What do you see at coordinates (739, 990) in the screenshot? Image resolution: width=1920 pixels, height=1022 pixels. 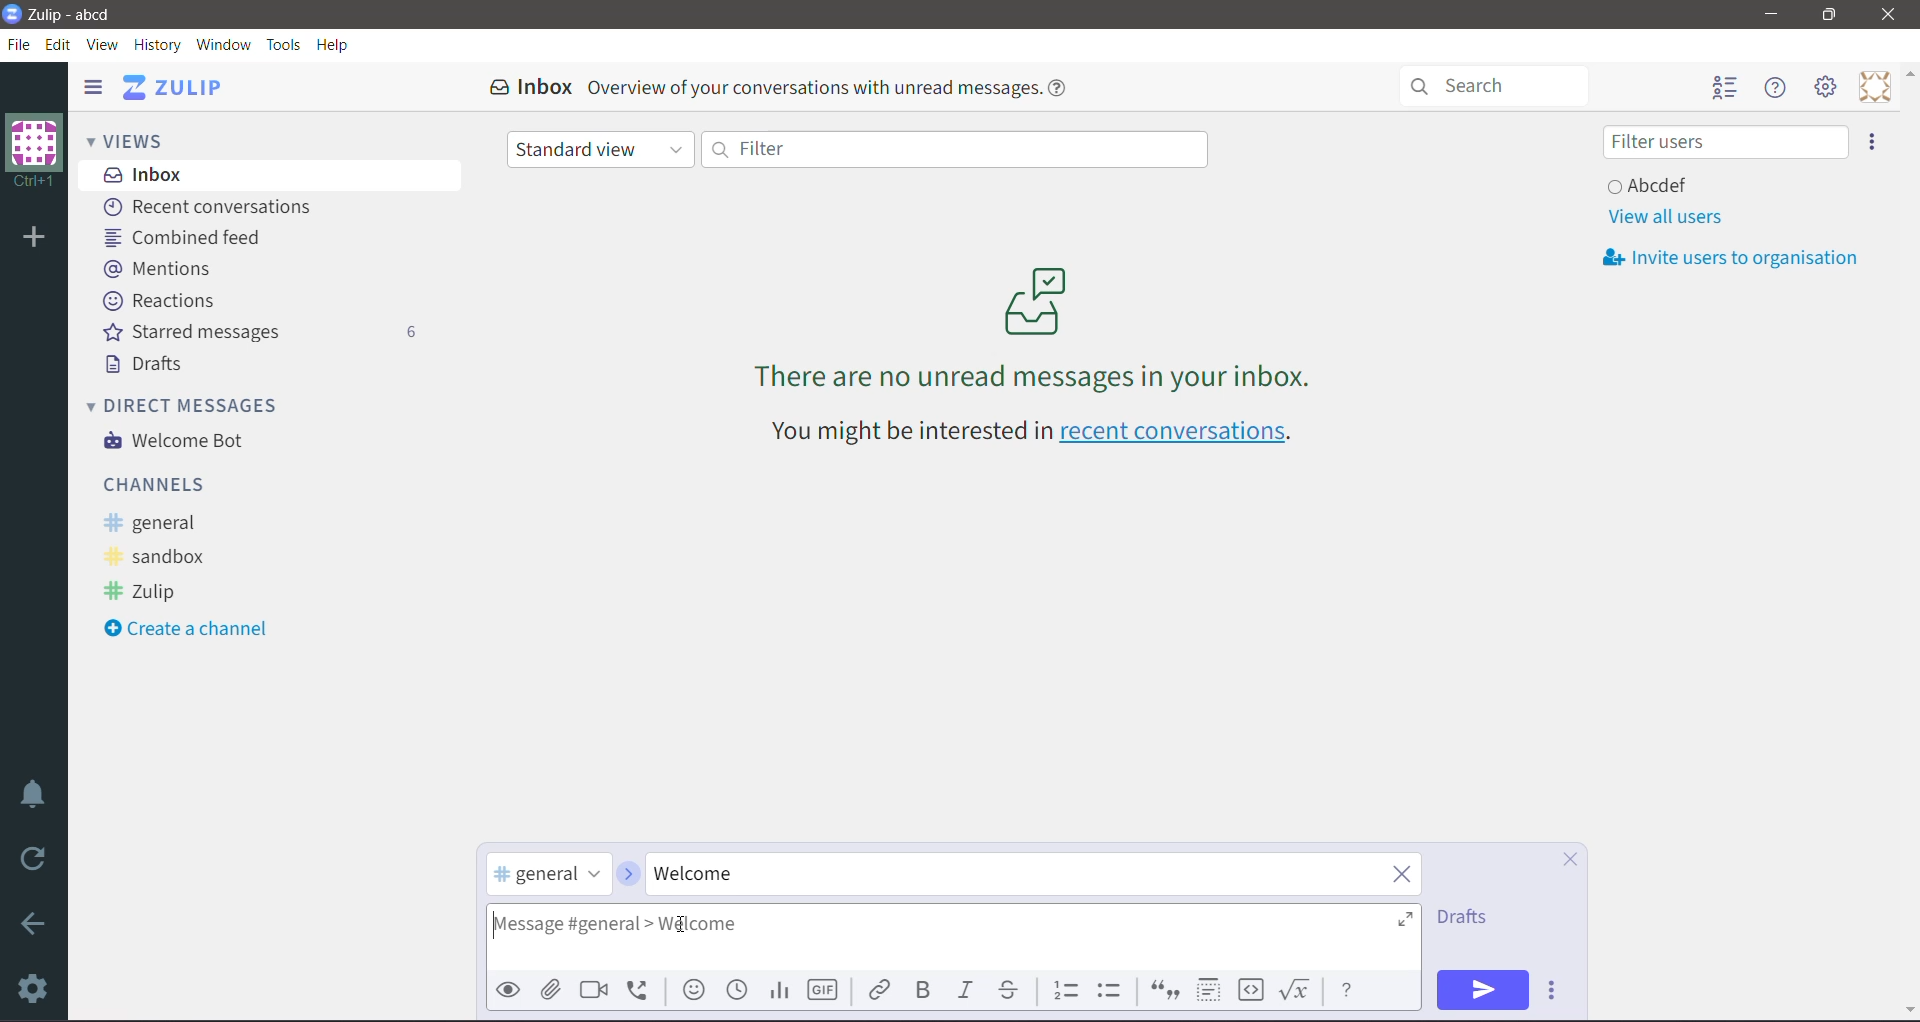 I see `Add global time` at bounding box center [739, 990].